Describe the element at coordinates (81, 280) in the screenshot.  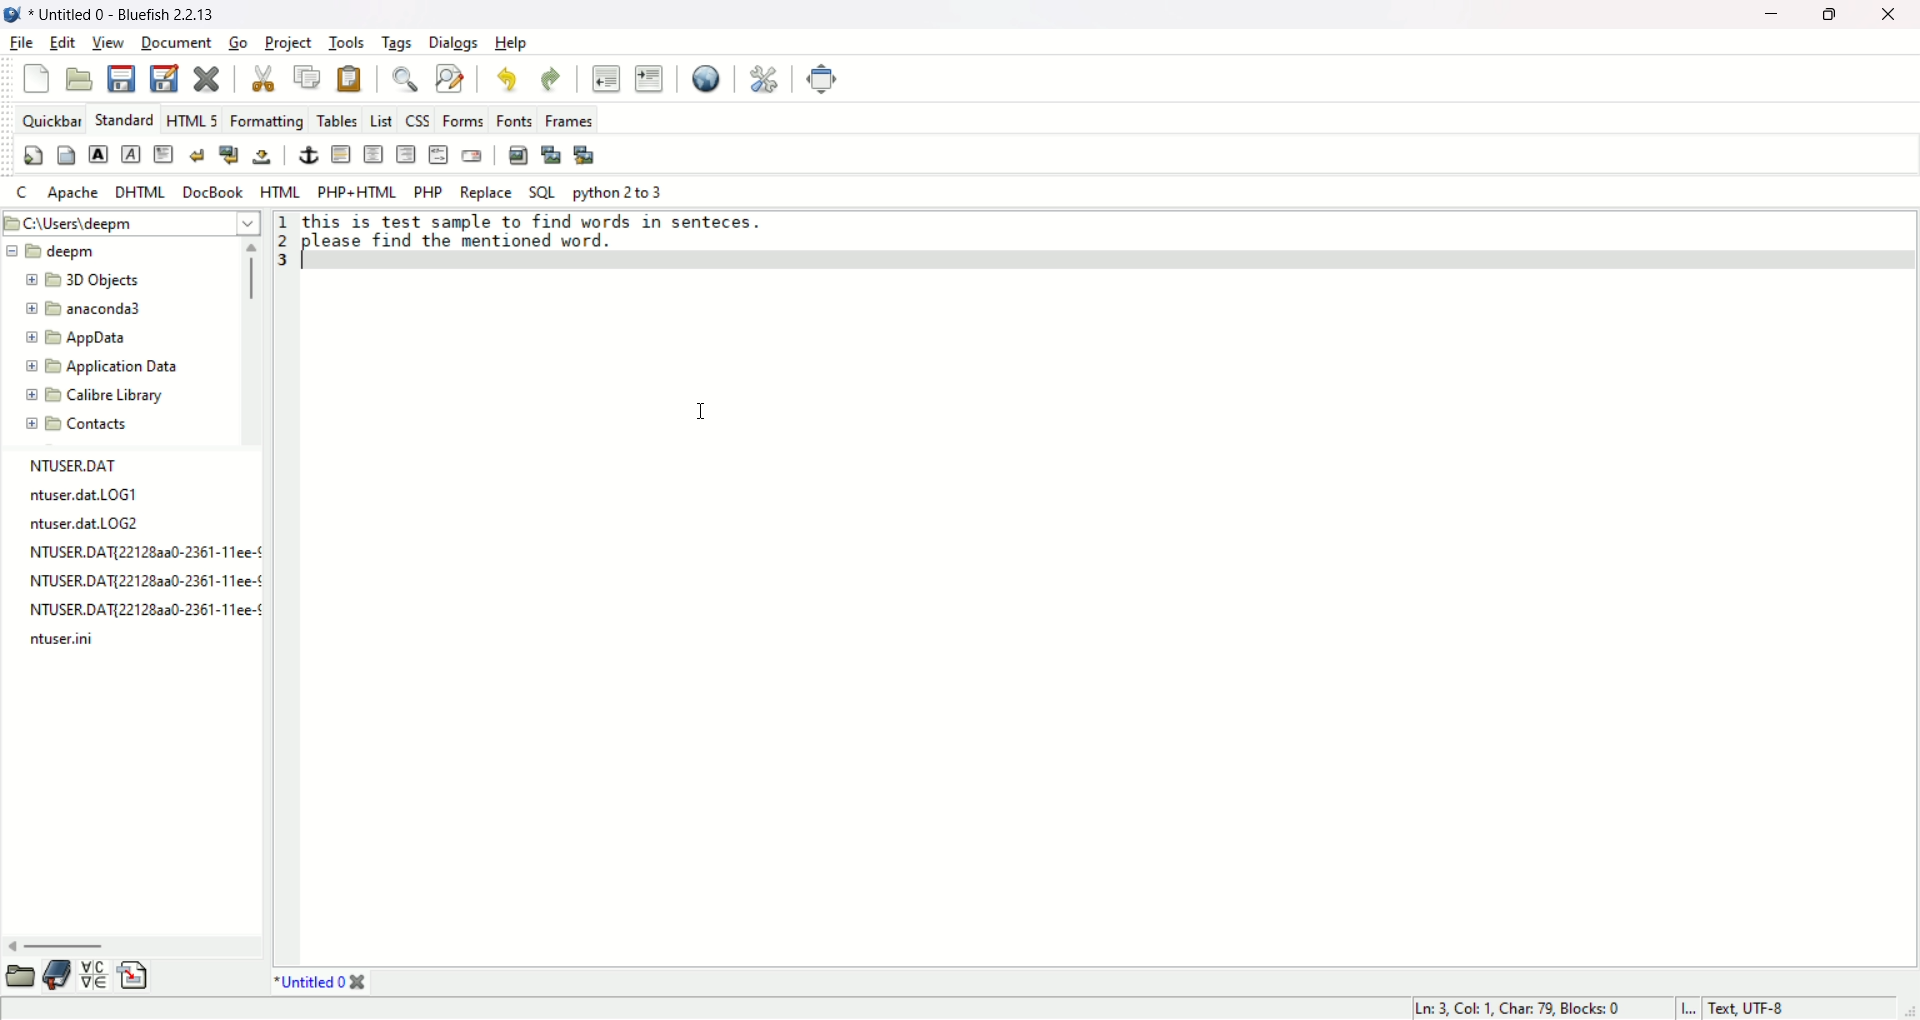
I see `3D object` at that location.